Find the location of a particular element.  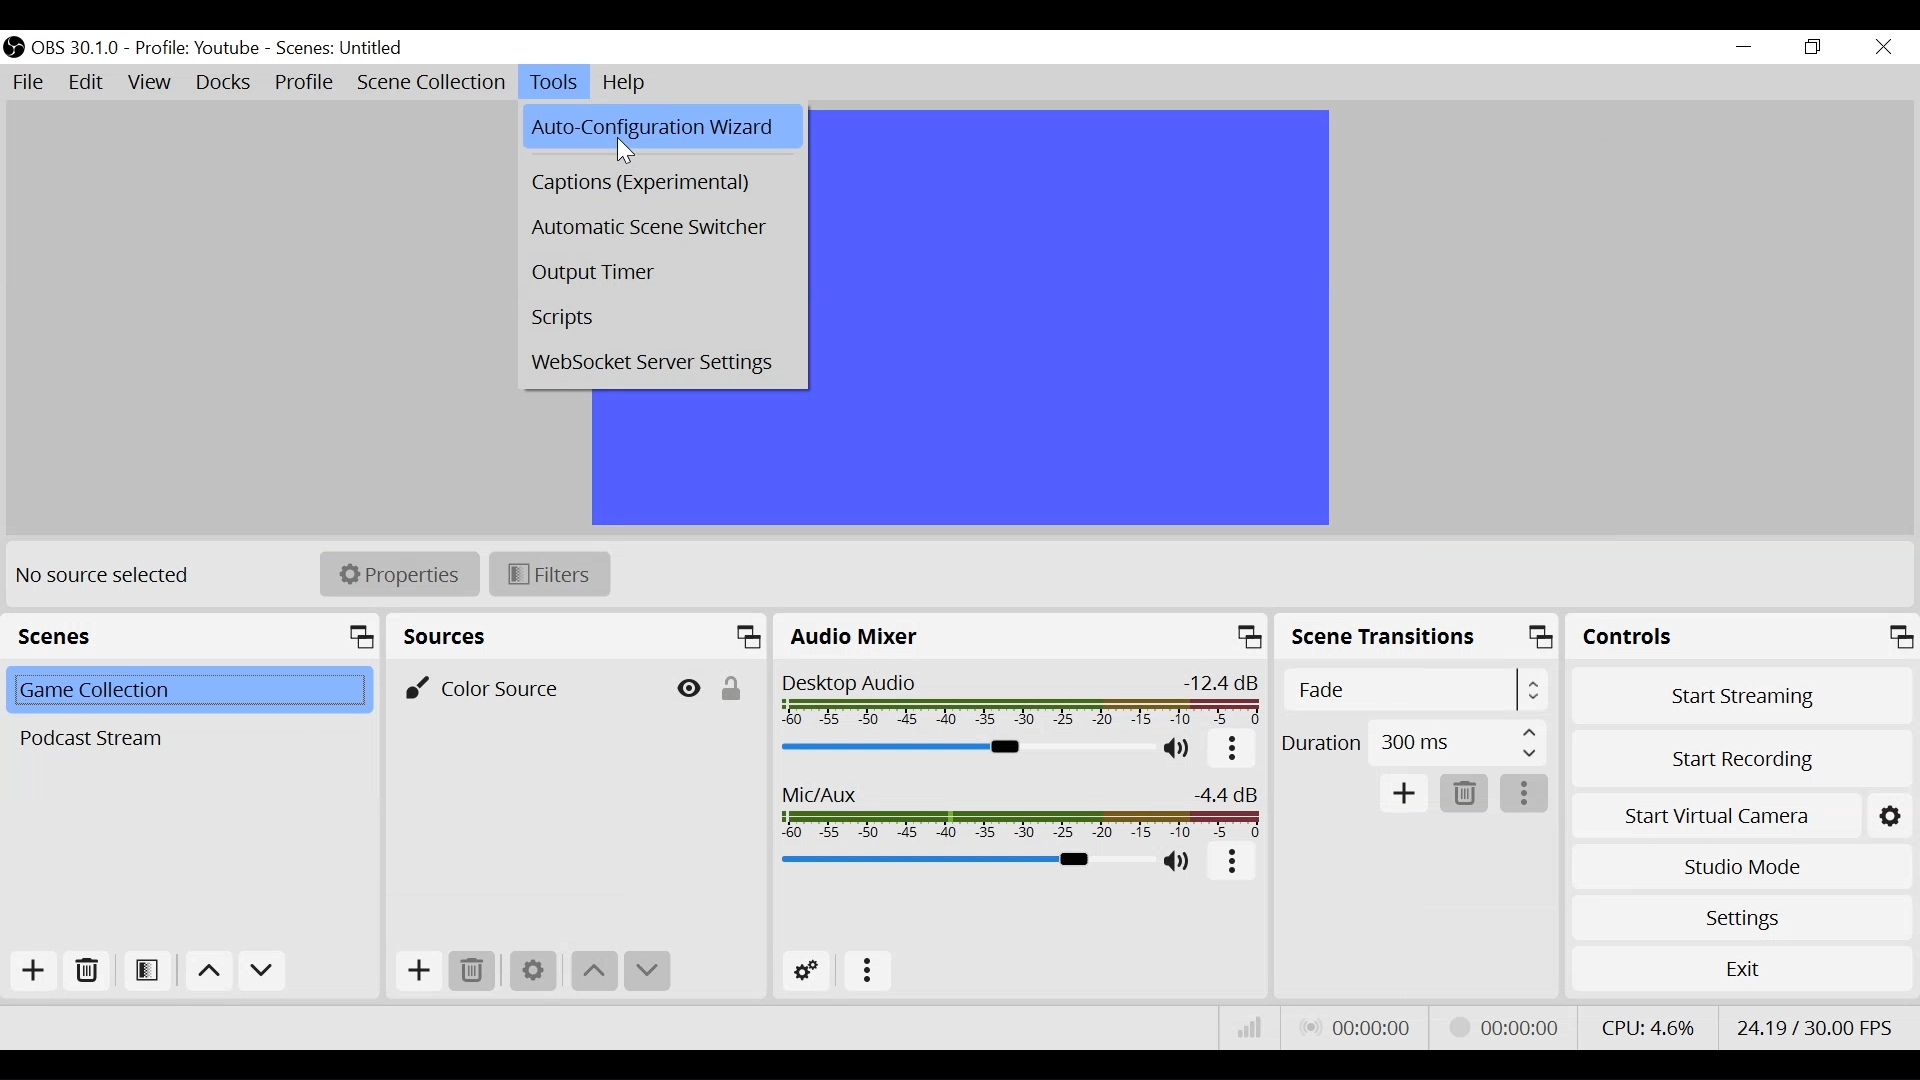

Automatic Scene Switcher is located at coordinates (658, 224).